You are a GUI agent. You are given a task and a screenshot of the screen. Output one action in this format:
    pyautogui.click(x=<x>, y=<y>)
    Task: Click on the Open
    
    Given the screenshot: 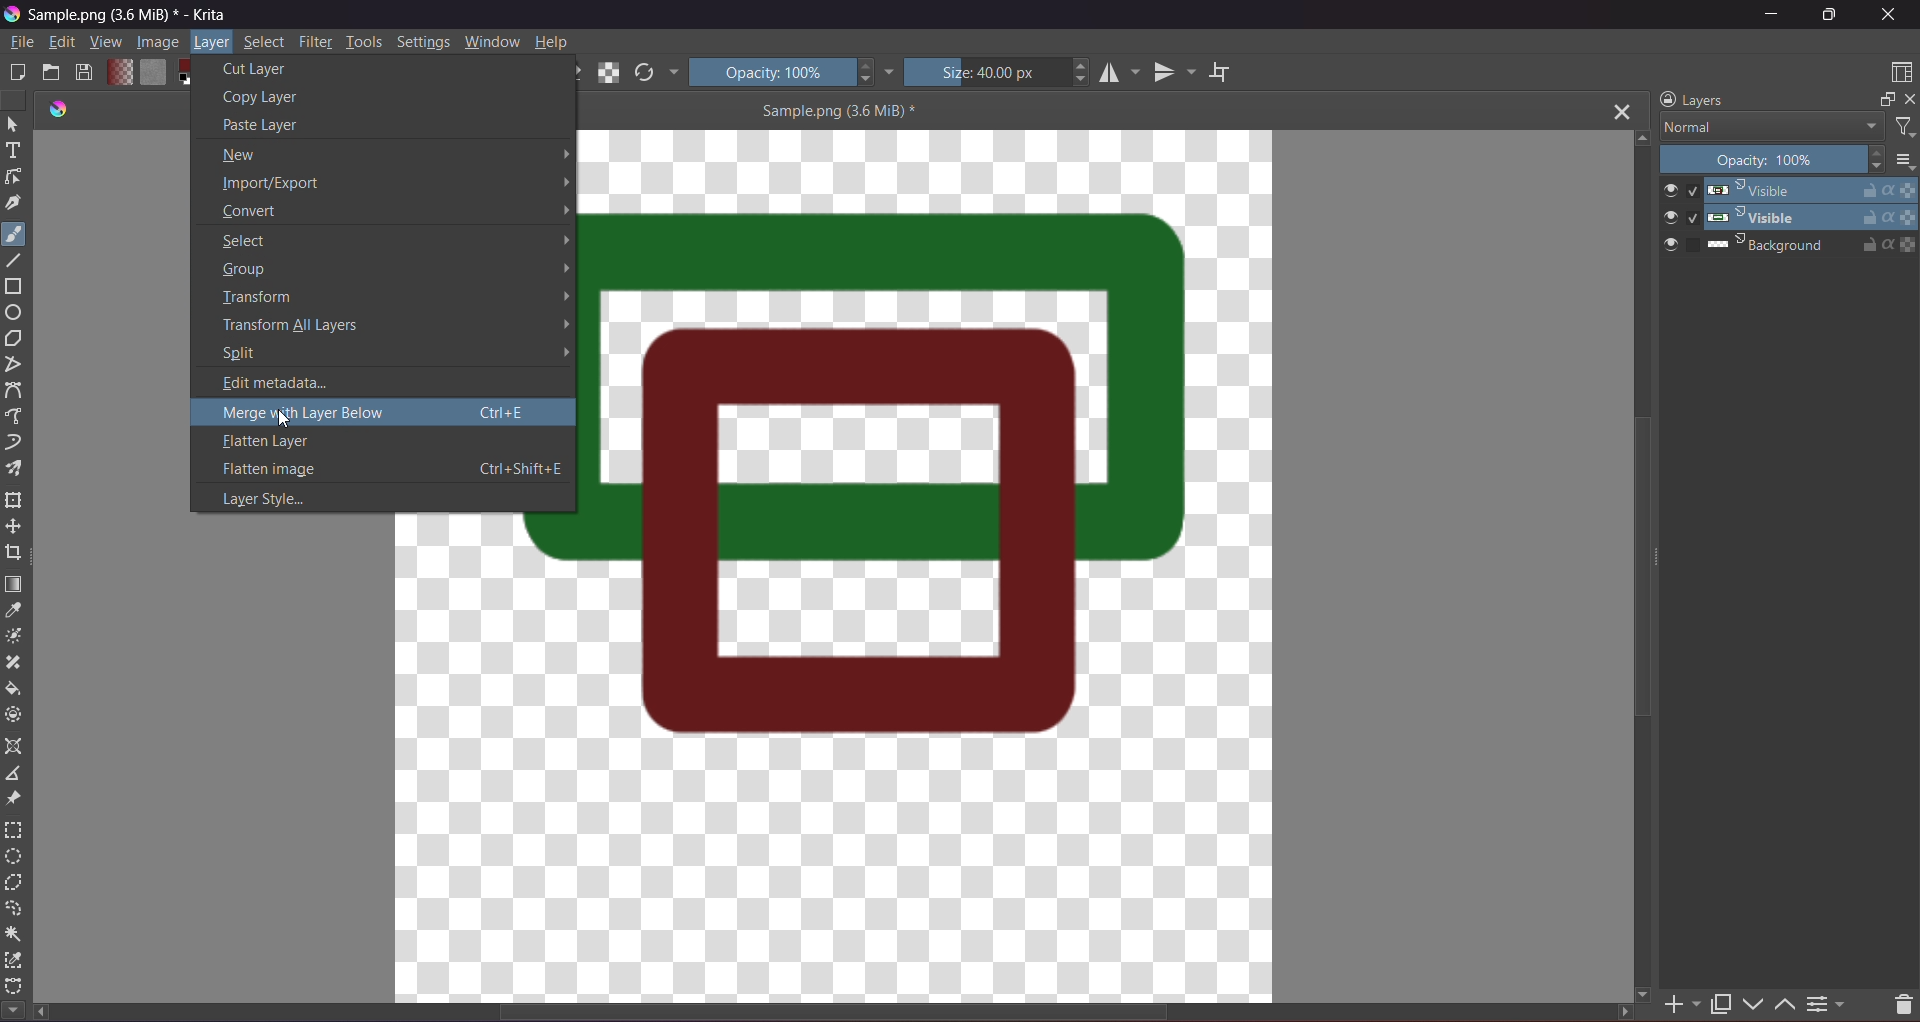 What is the action you would take?
    pyautogui.click(x=52, y=73)
    